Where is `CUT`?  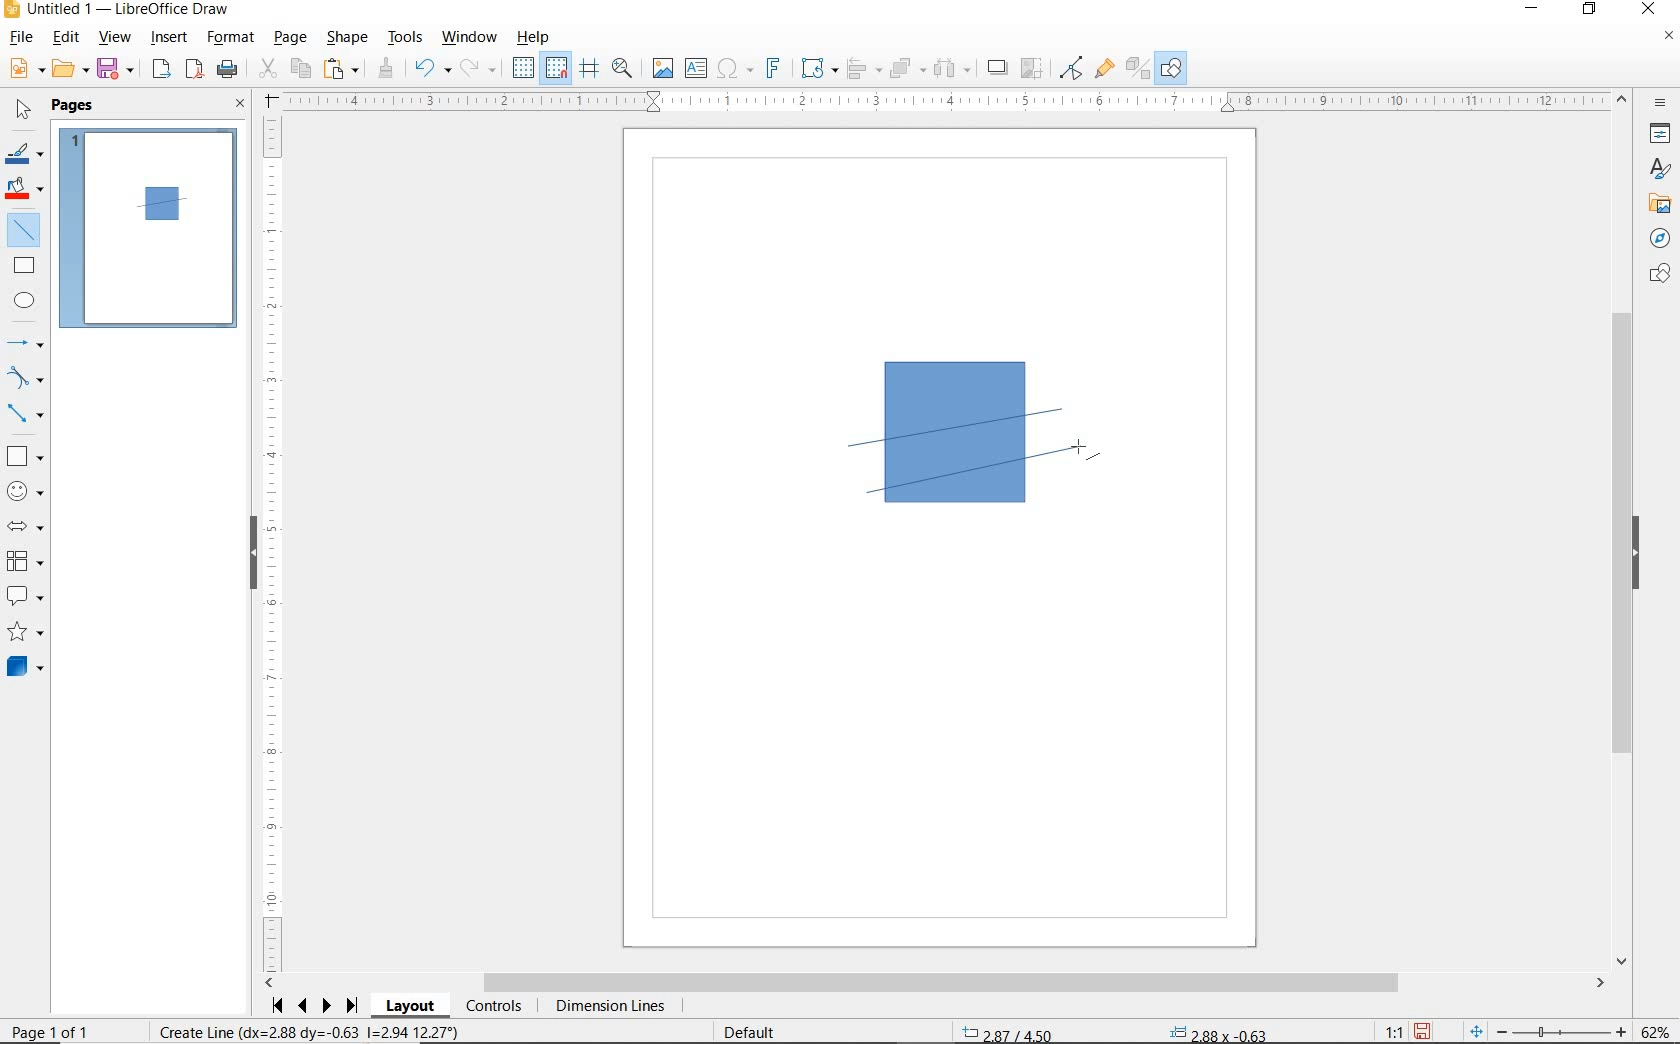 CUT is located at coordinates (267, 69).